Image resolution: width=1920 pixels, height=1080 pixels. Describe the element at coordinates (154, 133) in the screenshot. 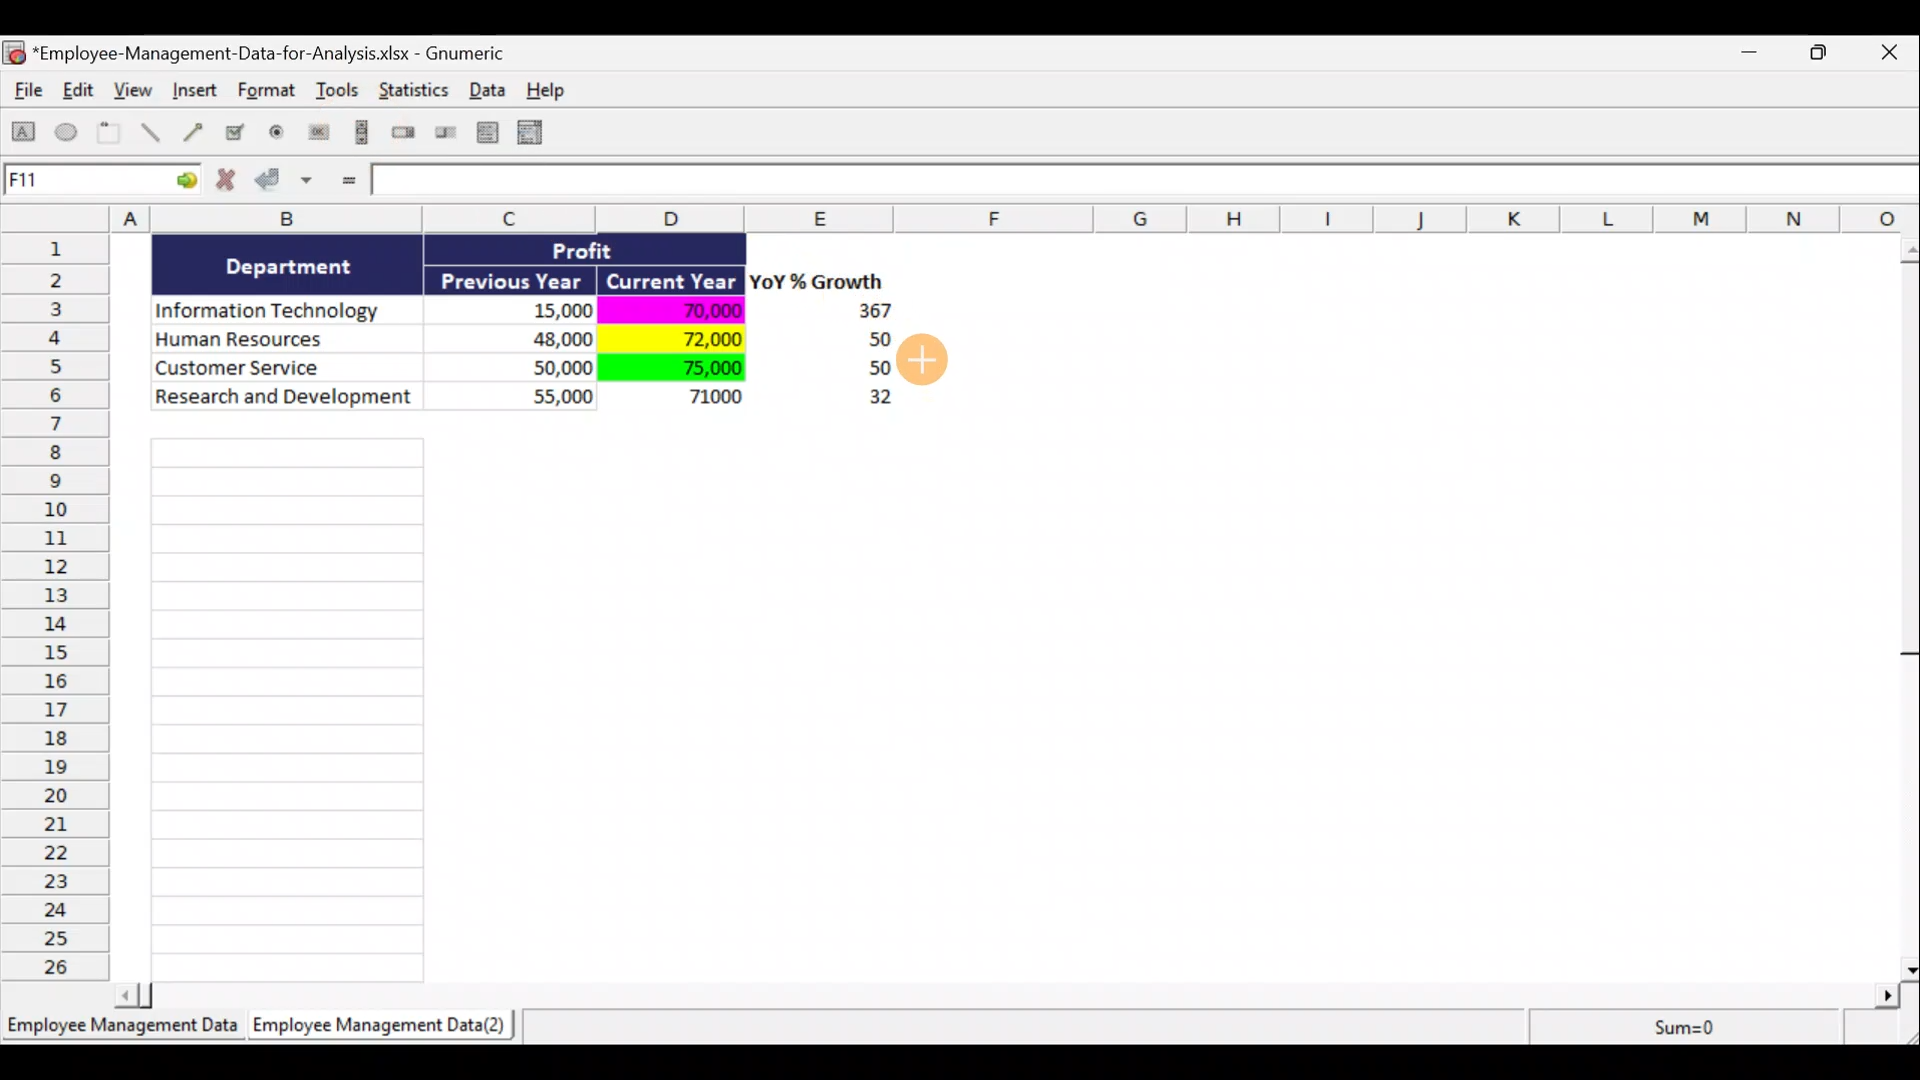

I see `Create a line object` at that location.